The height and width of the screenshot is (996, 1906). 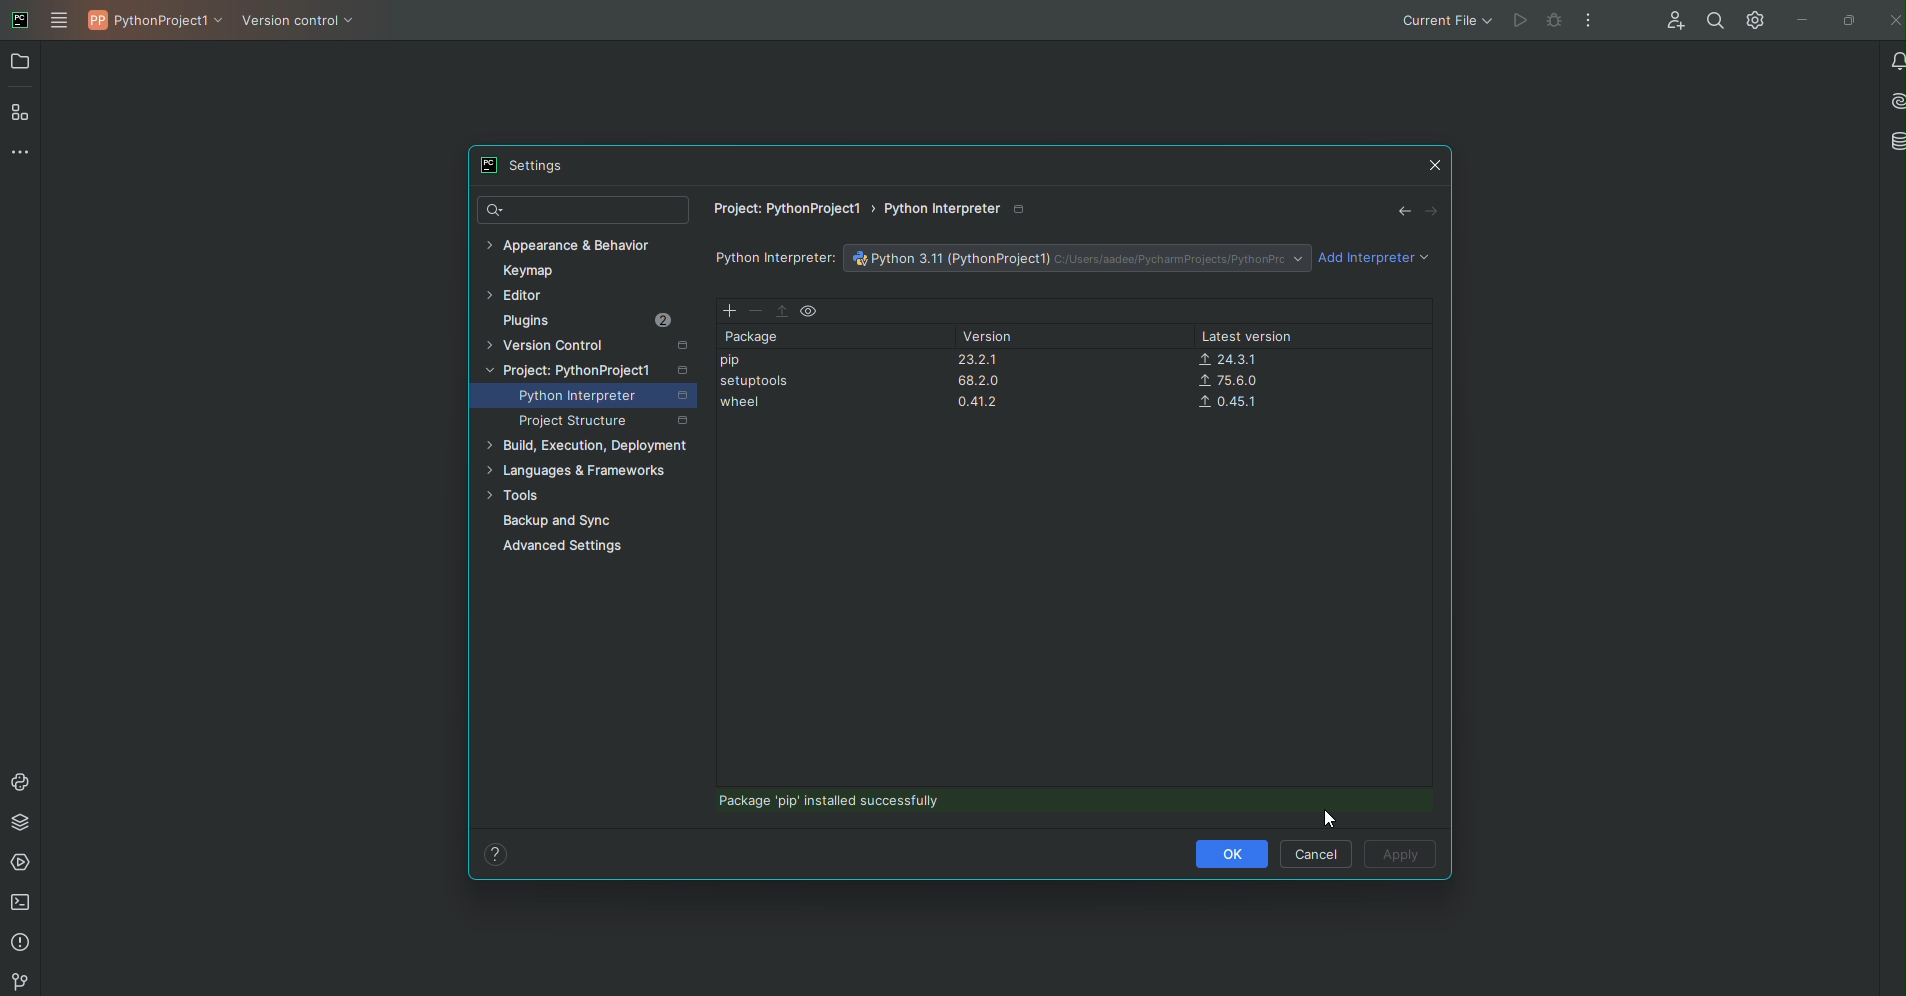 What do you see at coordinates (494, 853) in the screenshot?
I see `Help` at bounding box center [494, 853].